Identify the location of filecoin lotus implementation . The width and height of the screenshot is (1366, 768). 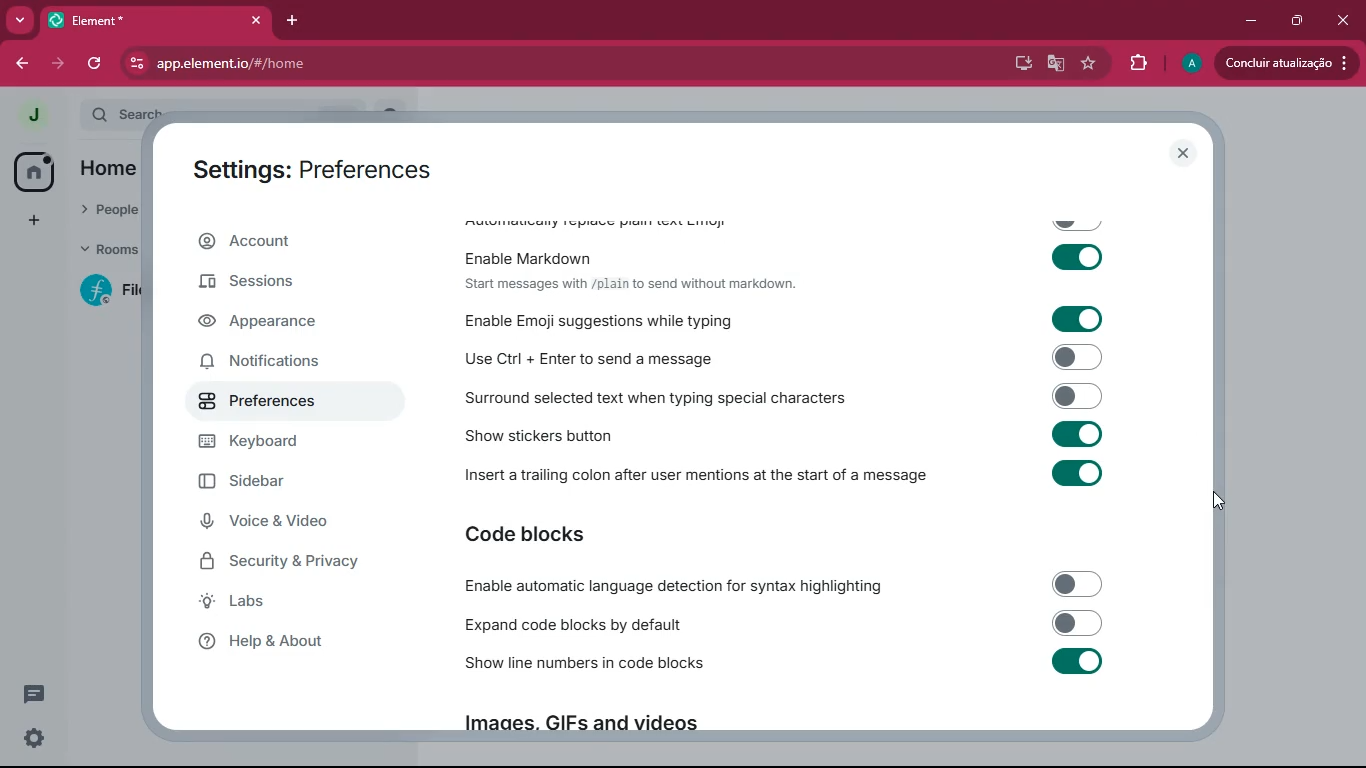
(114, 293).